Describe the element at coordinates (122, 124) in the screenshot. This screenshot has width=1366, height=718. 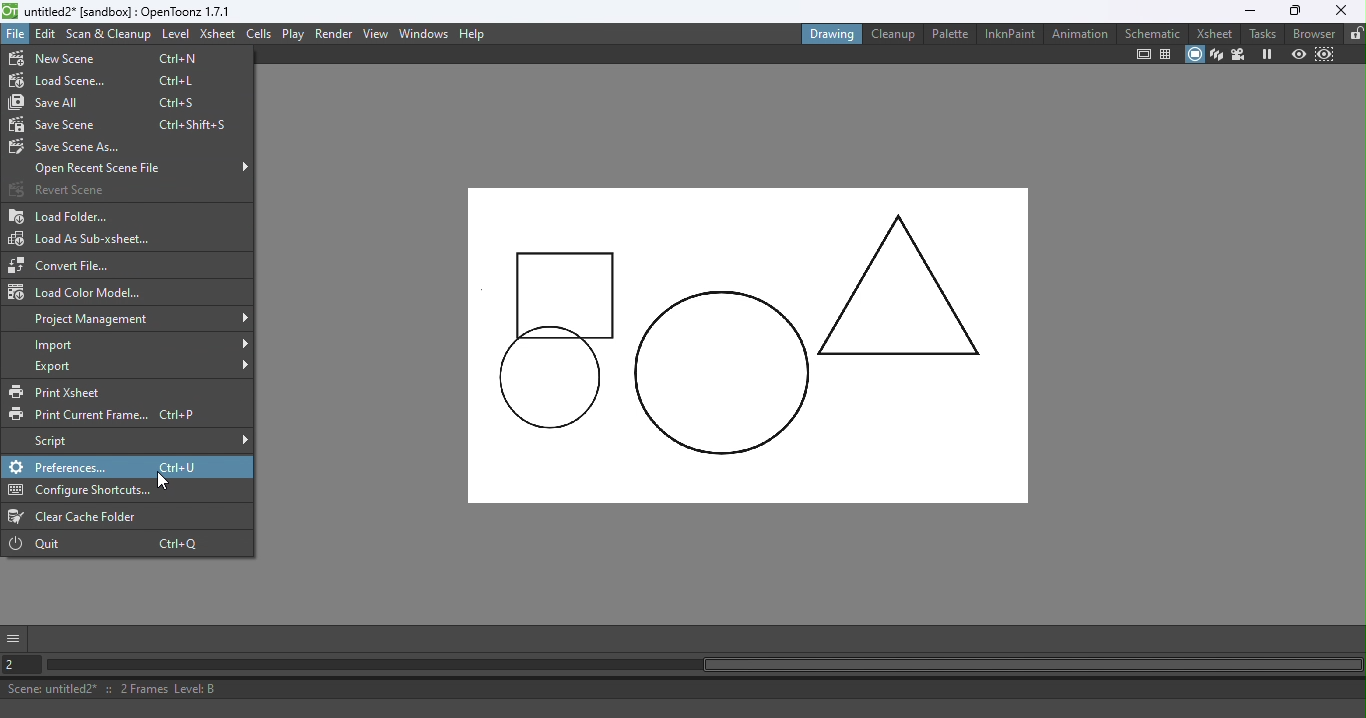
I see `Save scene` at that location.